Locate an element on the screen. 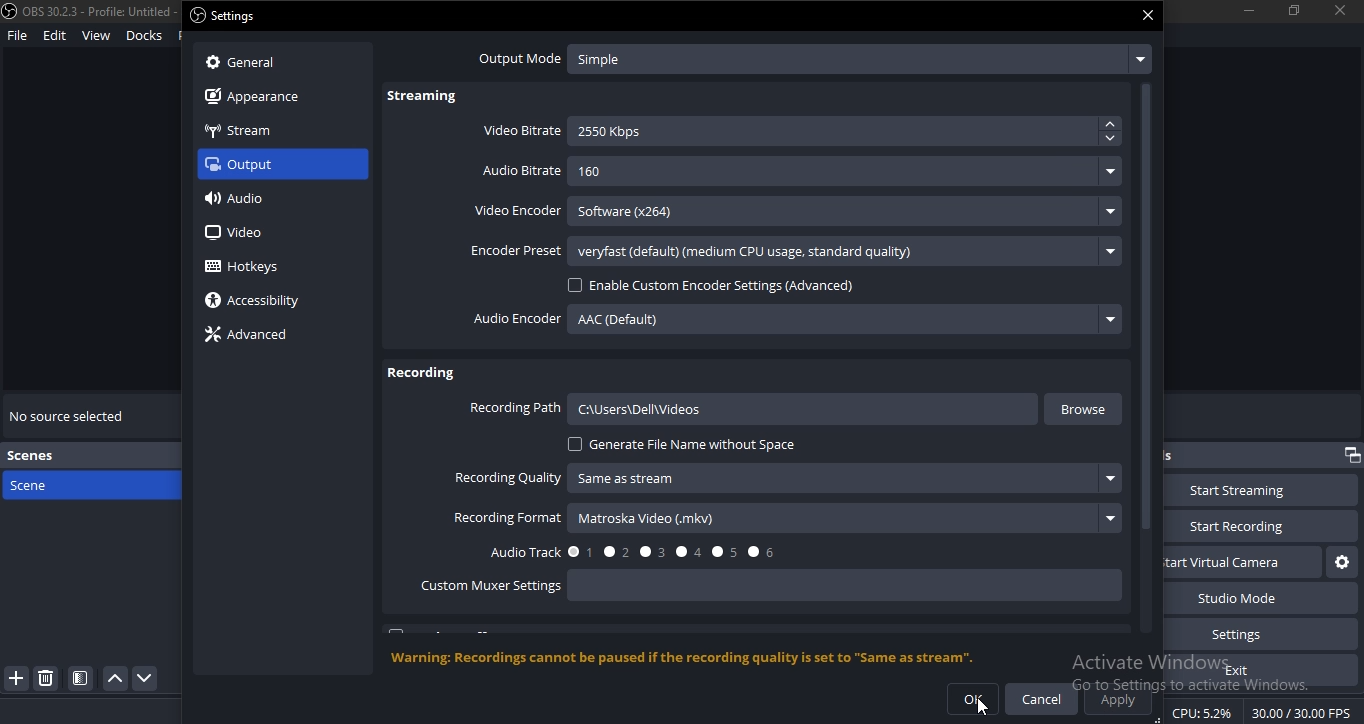  Software (x264) is located at coordinates (847, 212).